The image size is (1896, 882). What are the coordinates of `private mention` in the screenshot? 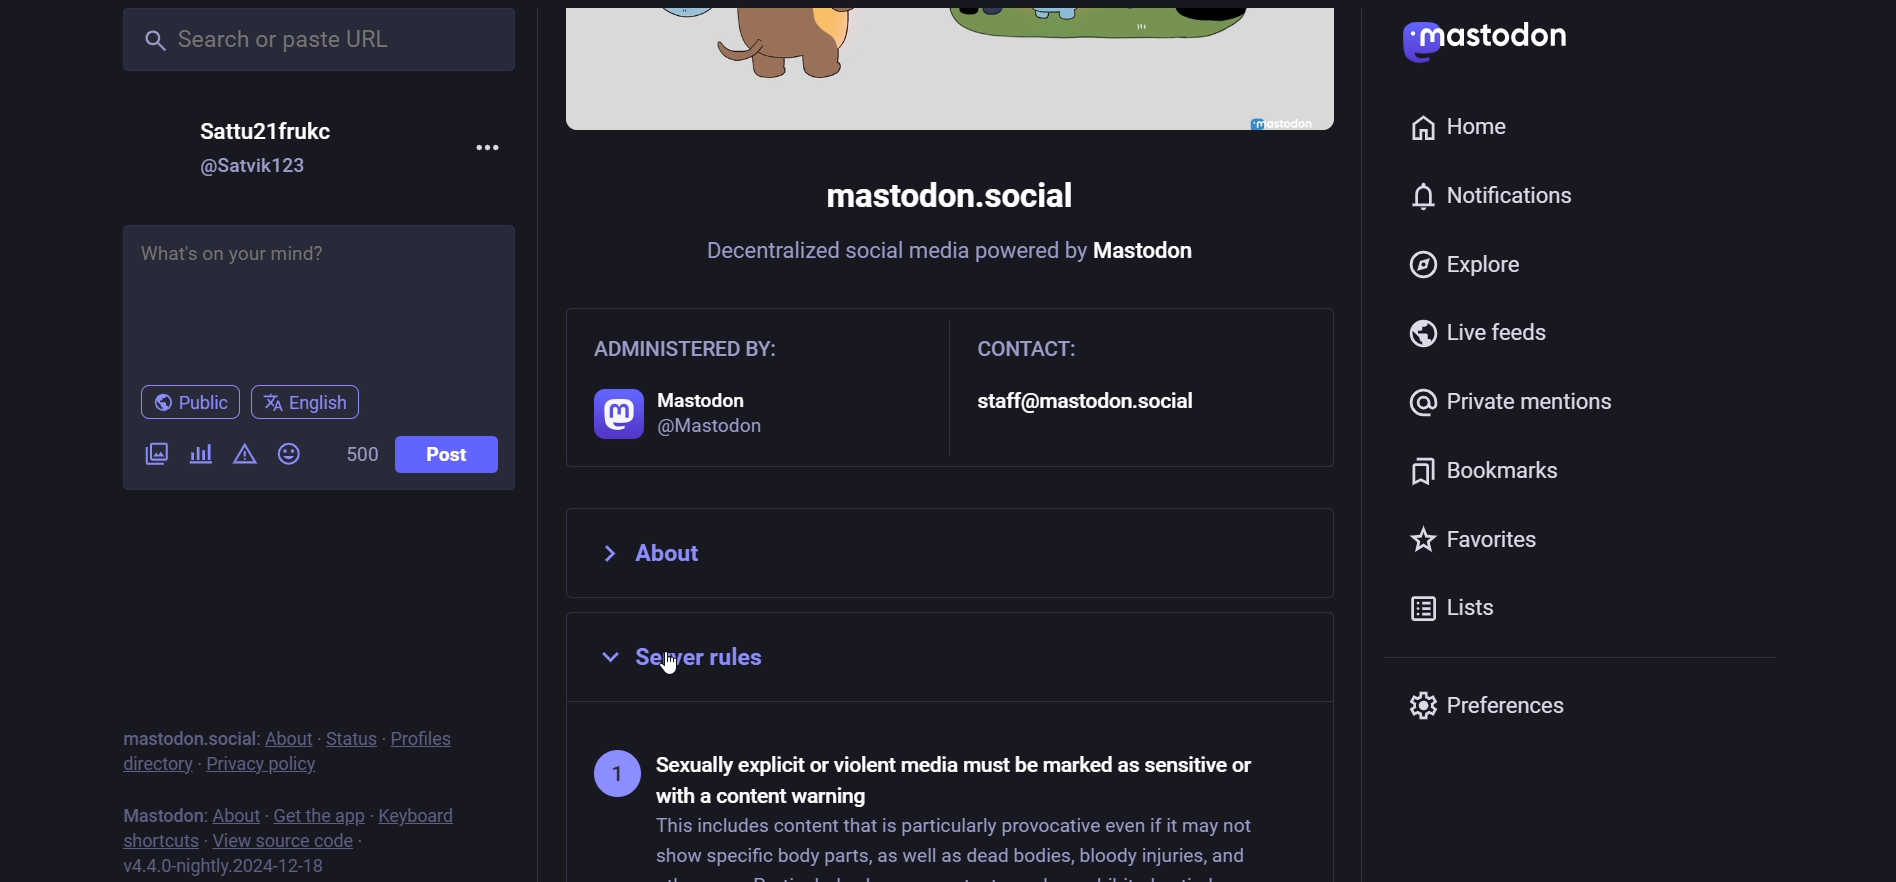 It's located at (1526, 396).